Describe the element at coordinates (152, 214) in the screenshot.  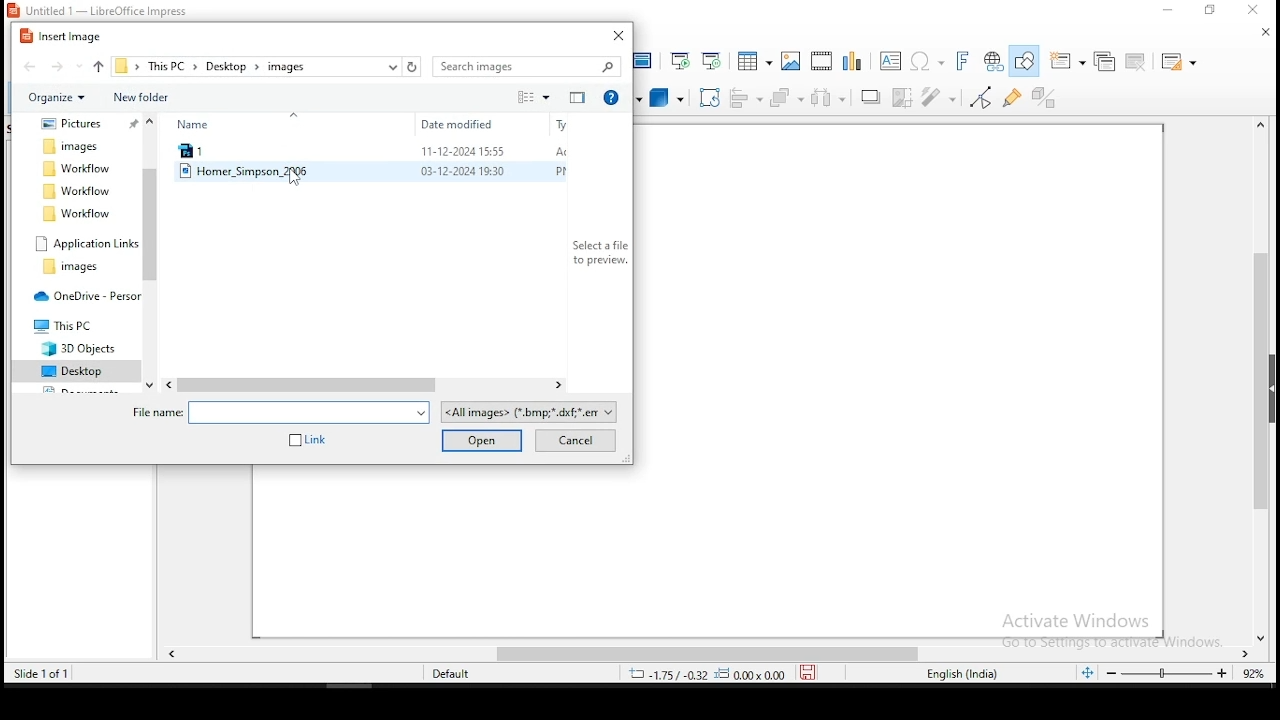
I see `scroll bar` at that location.